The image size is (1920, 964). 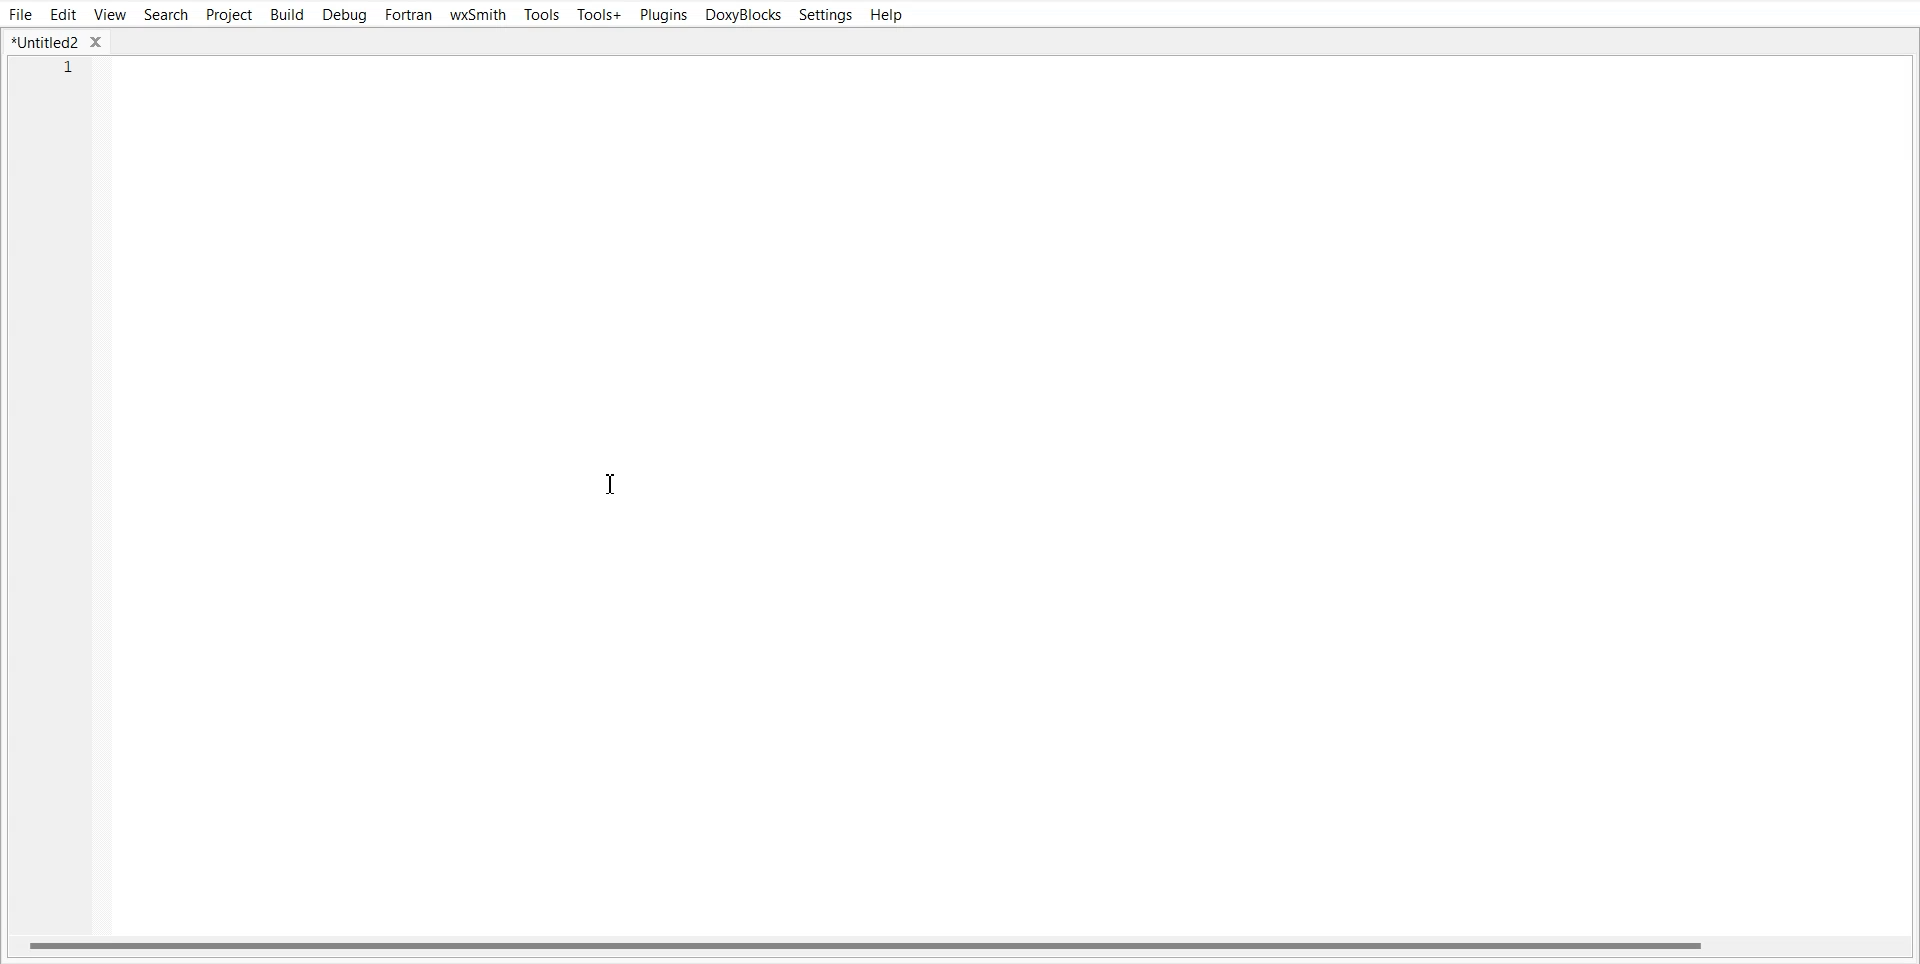 I want to click on Build, so click(x=286, y=14).